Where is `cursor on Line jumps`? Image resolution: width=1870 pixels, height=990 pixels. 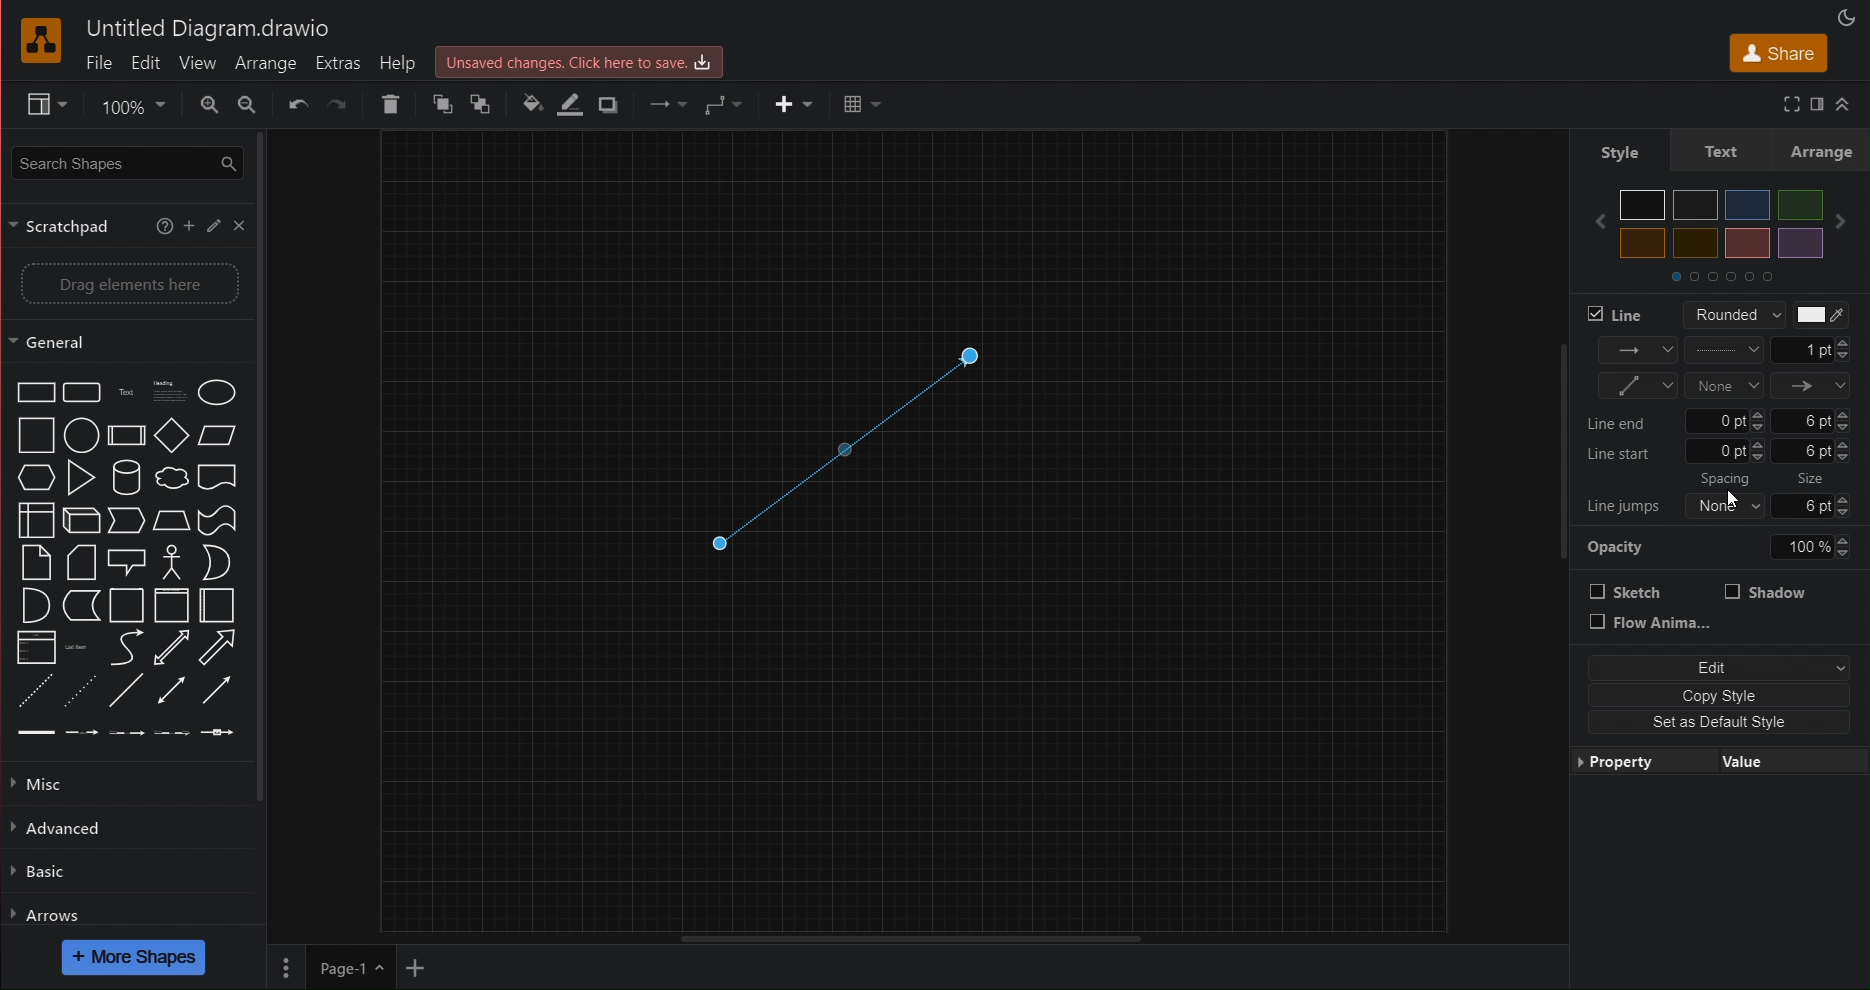
cursor on Line jumps is located at coordinates (1734, 498).